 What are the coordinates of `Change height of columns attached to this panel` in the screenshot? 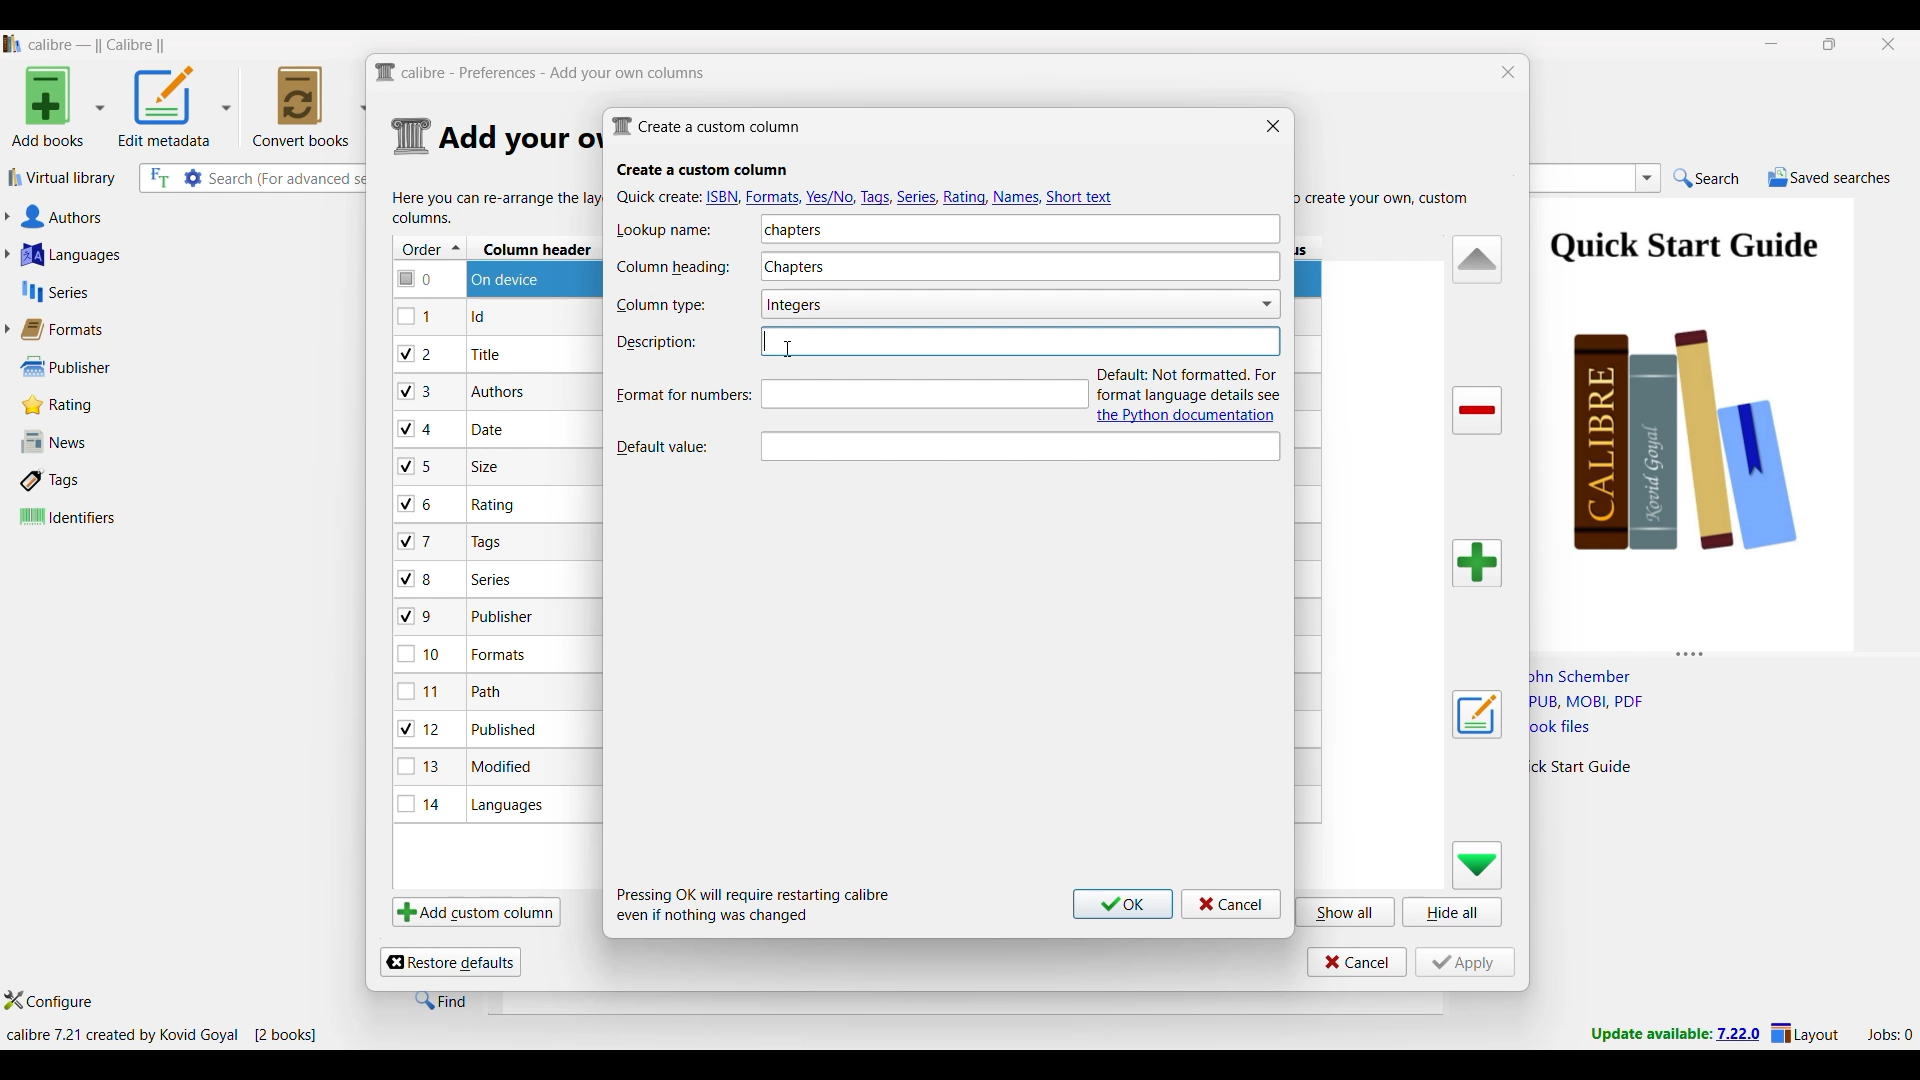 It's located at (1724, 650).